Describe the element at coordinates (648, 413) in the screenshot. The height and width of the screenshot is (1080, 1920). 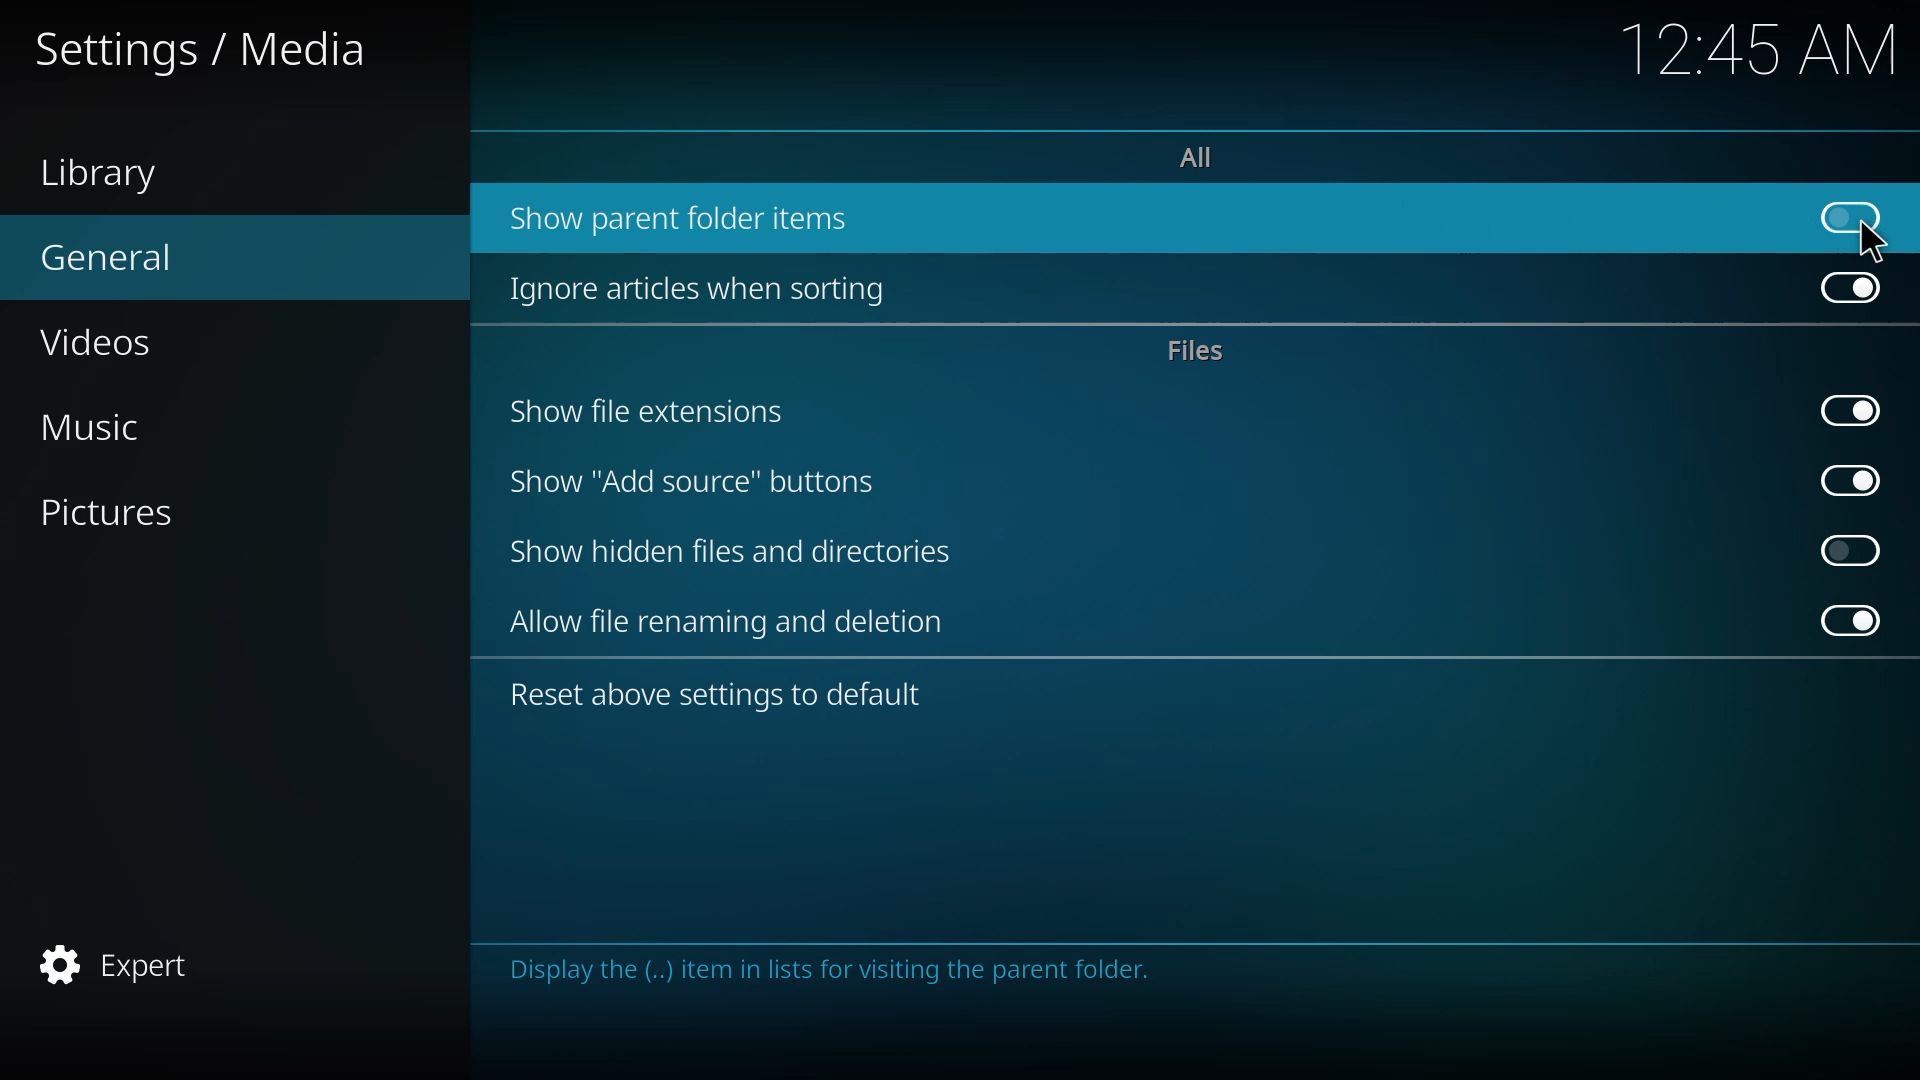
I see `show file extensions` at that location.